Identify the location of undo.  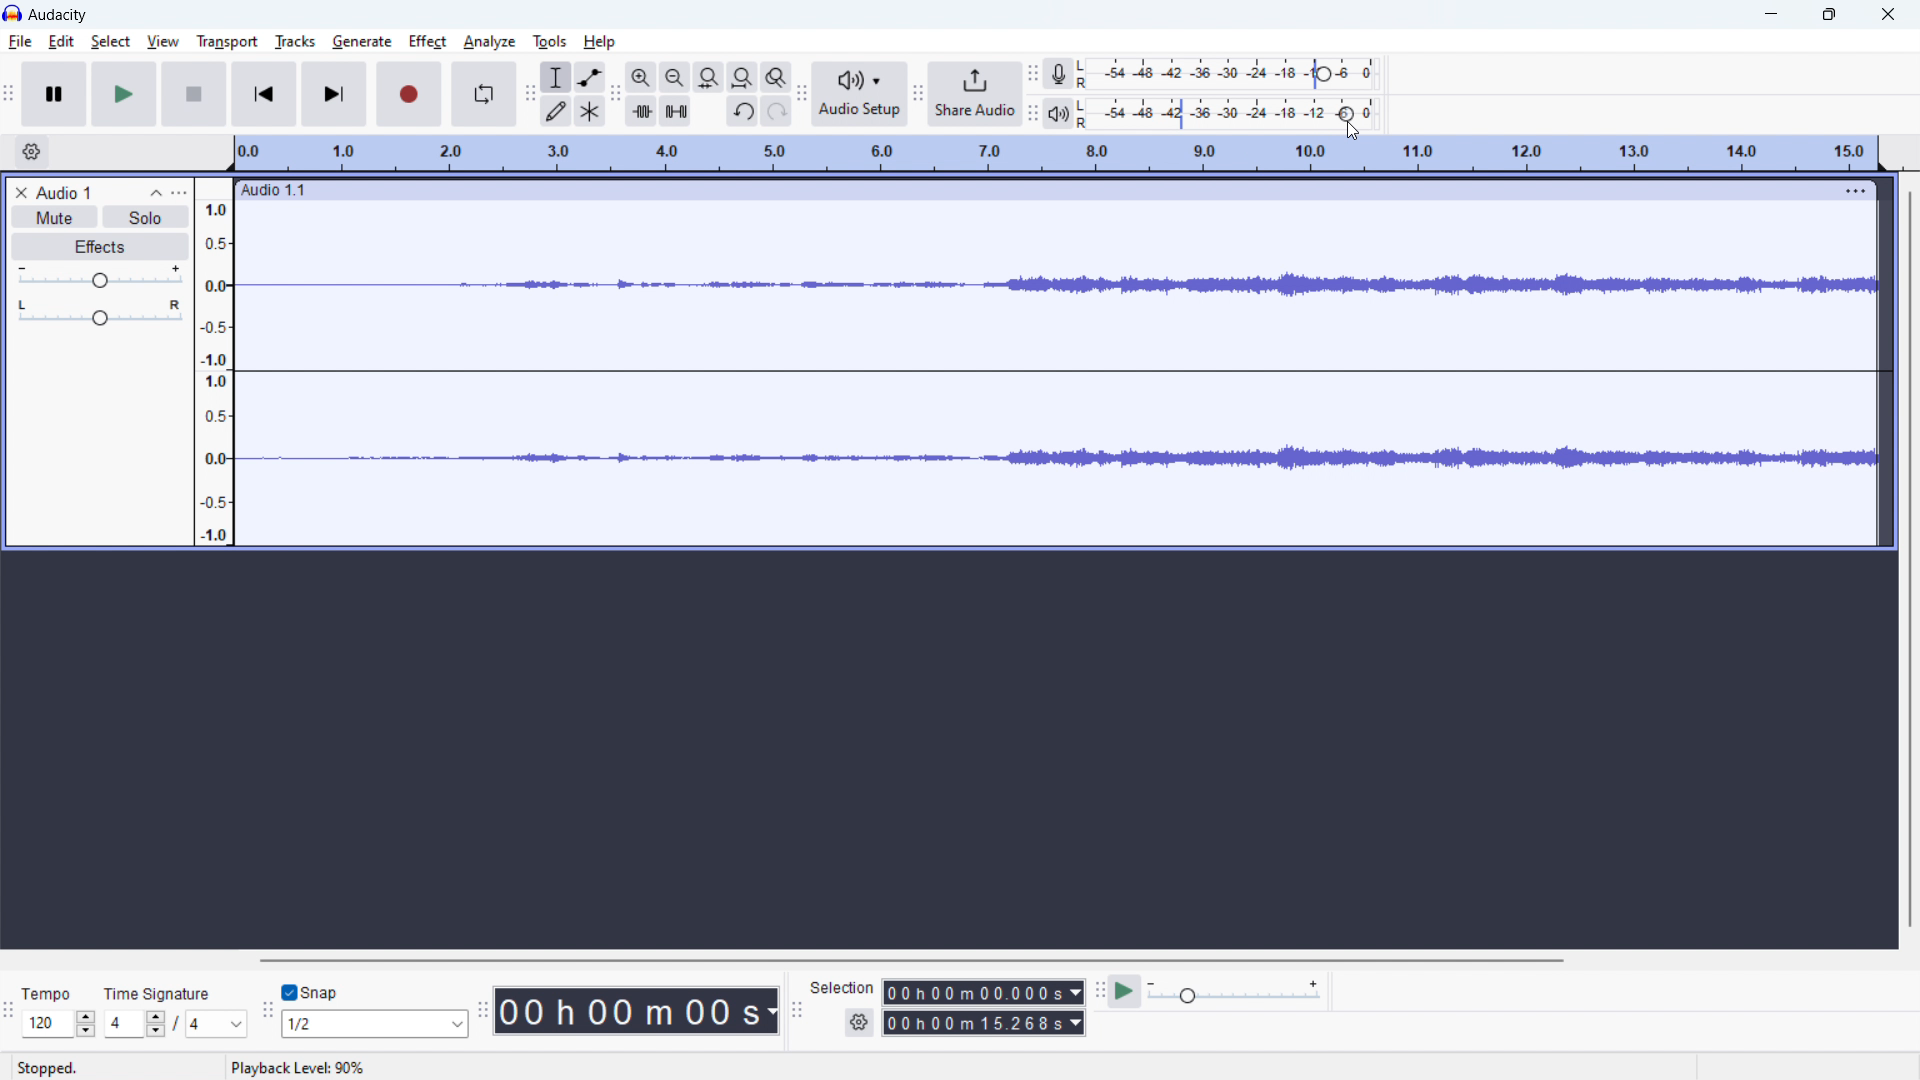
(741, 112).